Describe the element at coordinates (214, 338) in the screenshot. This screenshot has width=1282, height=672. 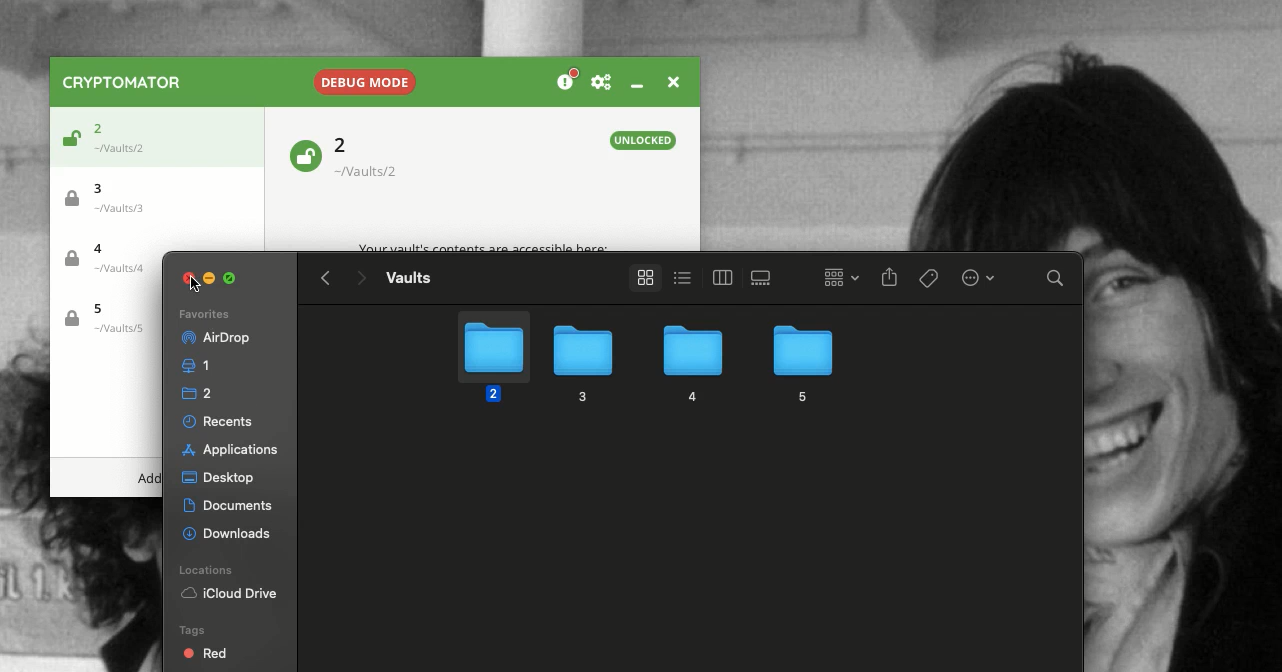
I see `Airdrop` at that location.